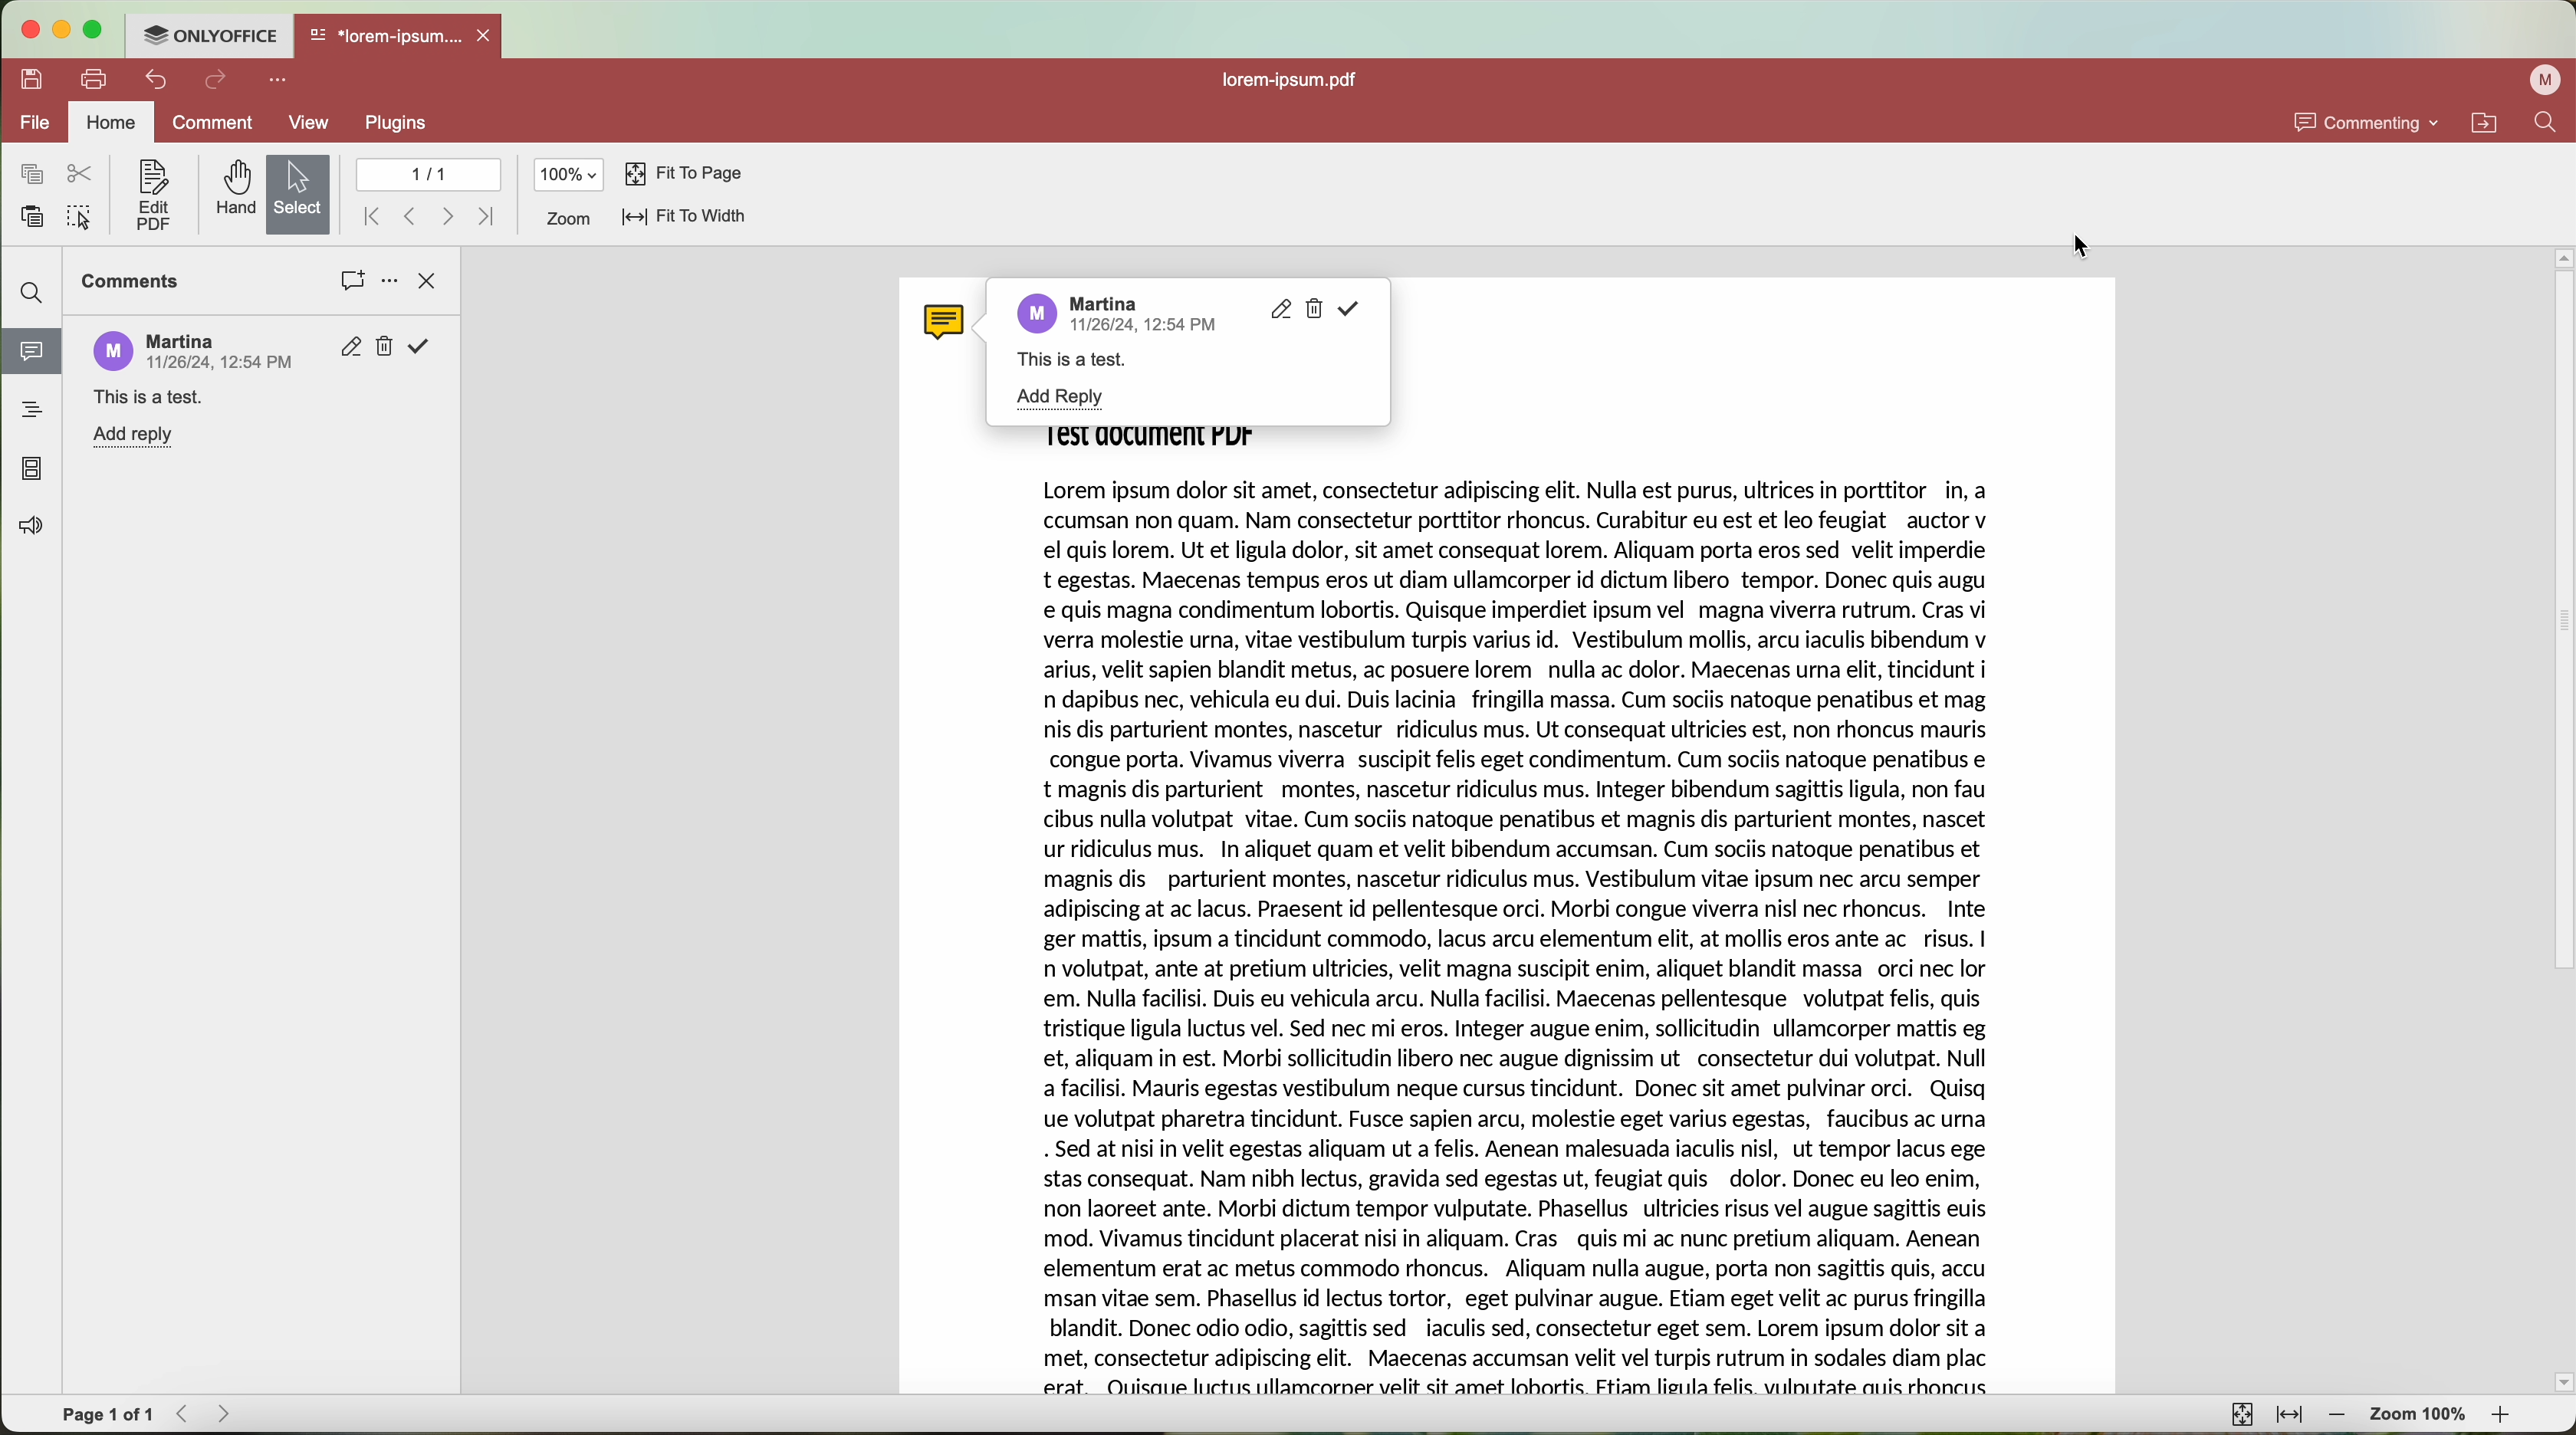 The image size is (2576, 1435). Describe the element at coordinates (30, 355) in the screenshot. I see `click on comments` at that location.